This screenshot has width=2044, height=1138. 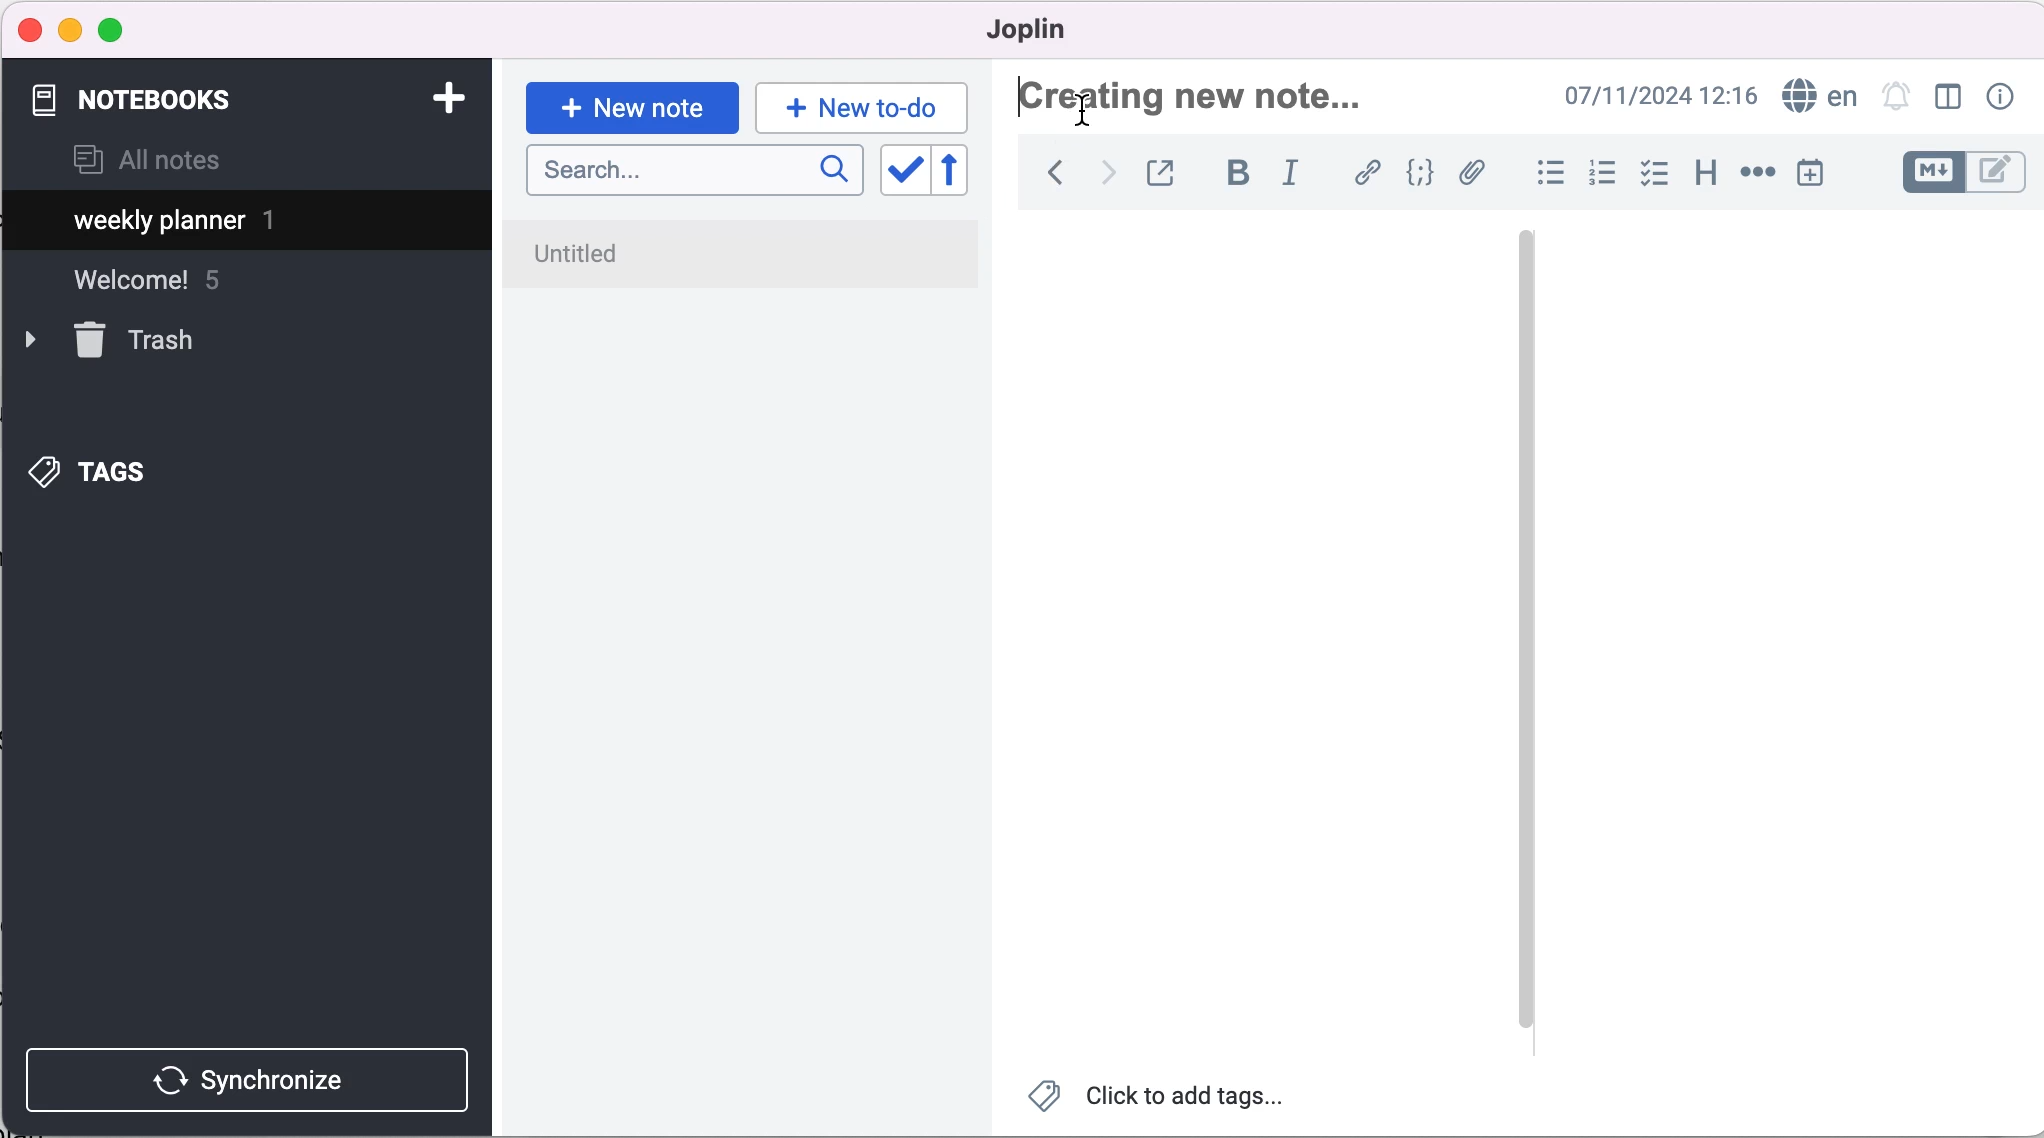 I want to click on hyperlink, so click(x=1369, y=176).